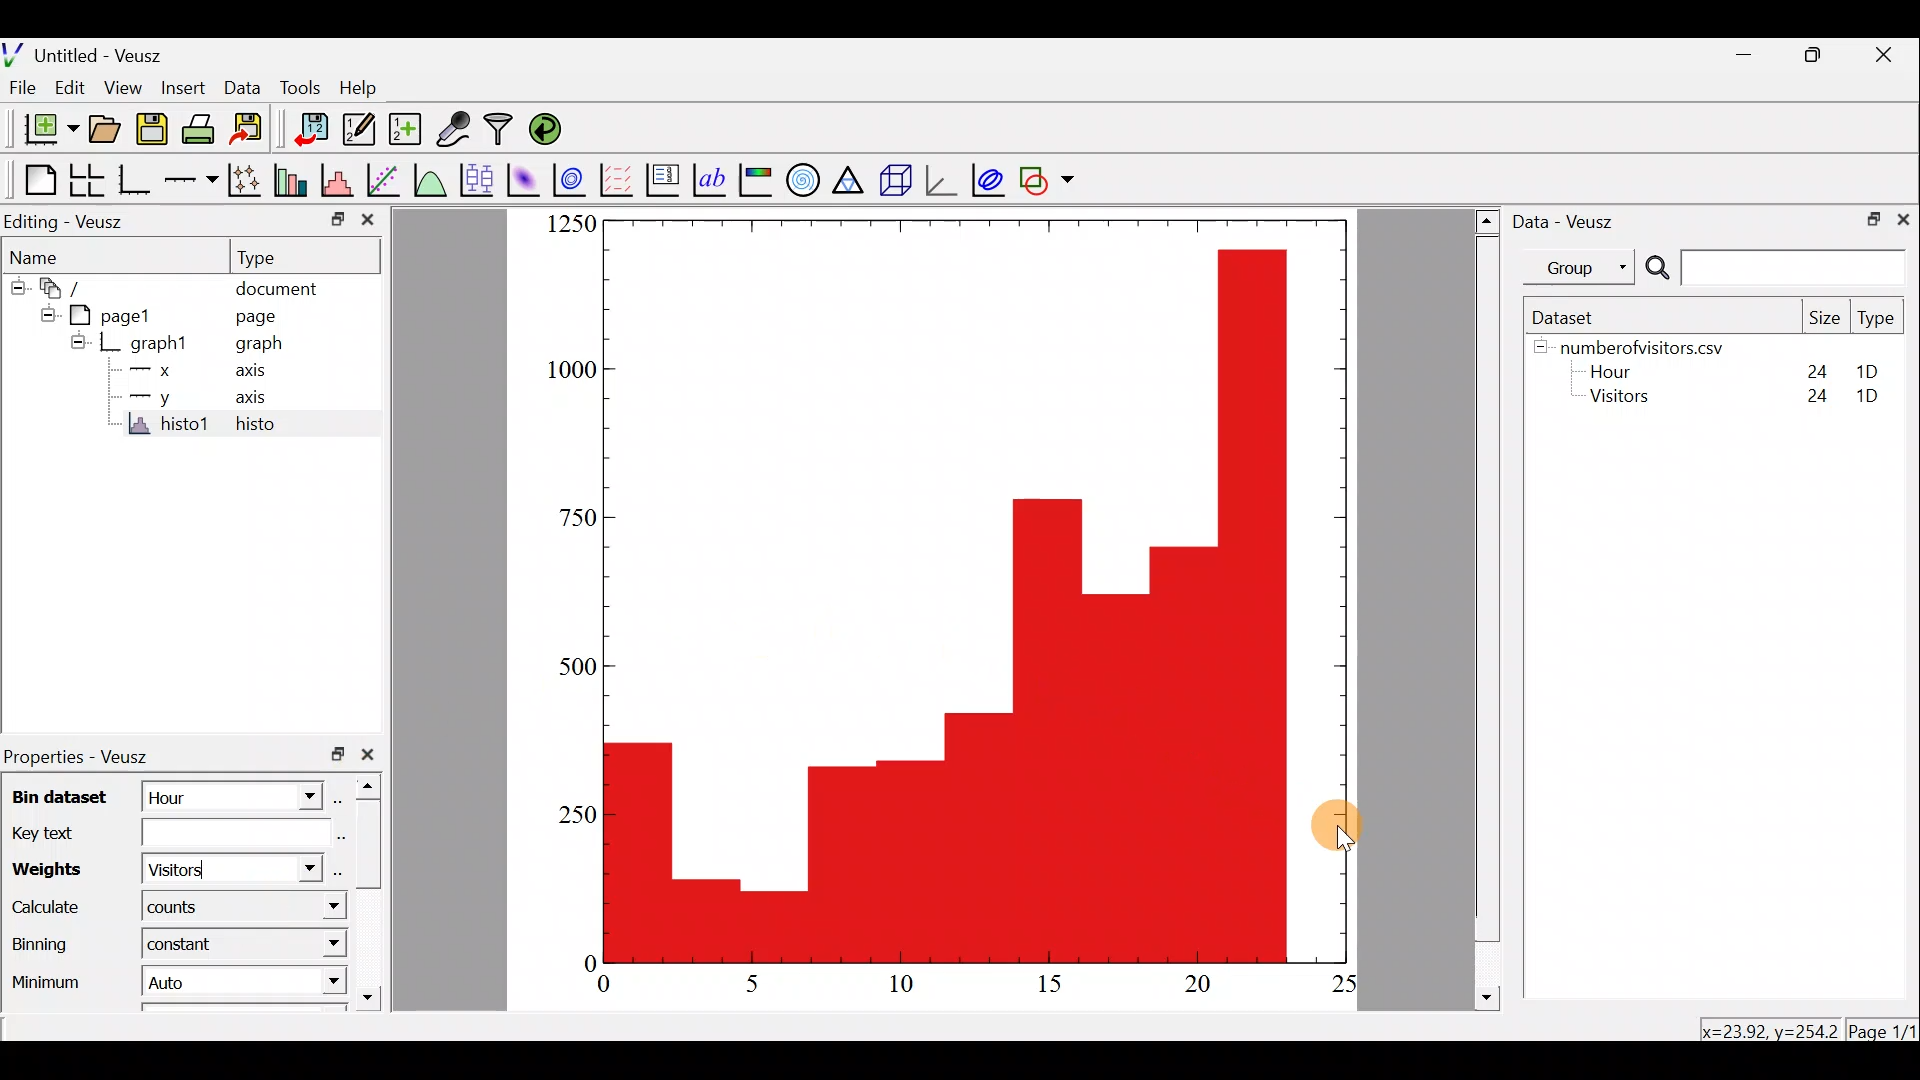 This screenshot has width=1920, height=1080. What do you see at coordinates (480, 178) in the screenshot?
I see `plot box plots` at bounding box center [480, 178].